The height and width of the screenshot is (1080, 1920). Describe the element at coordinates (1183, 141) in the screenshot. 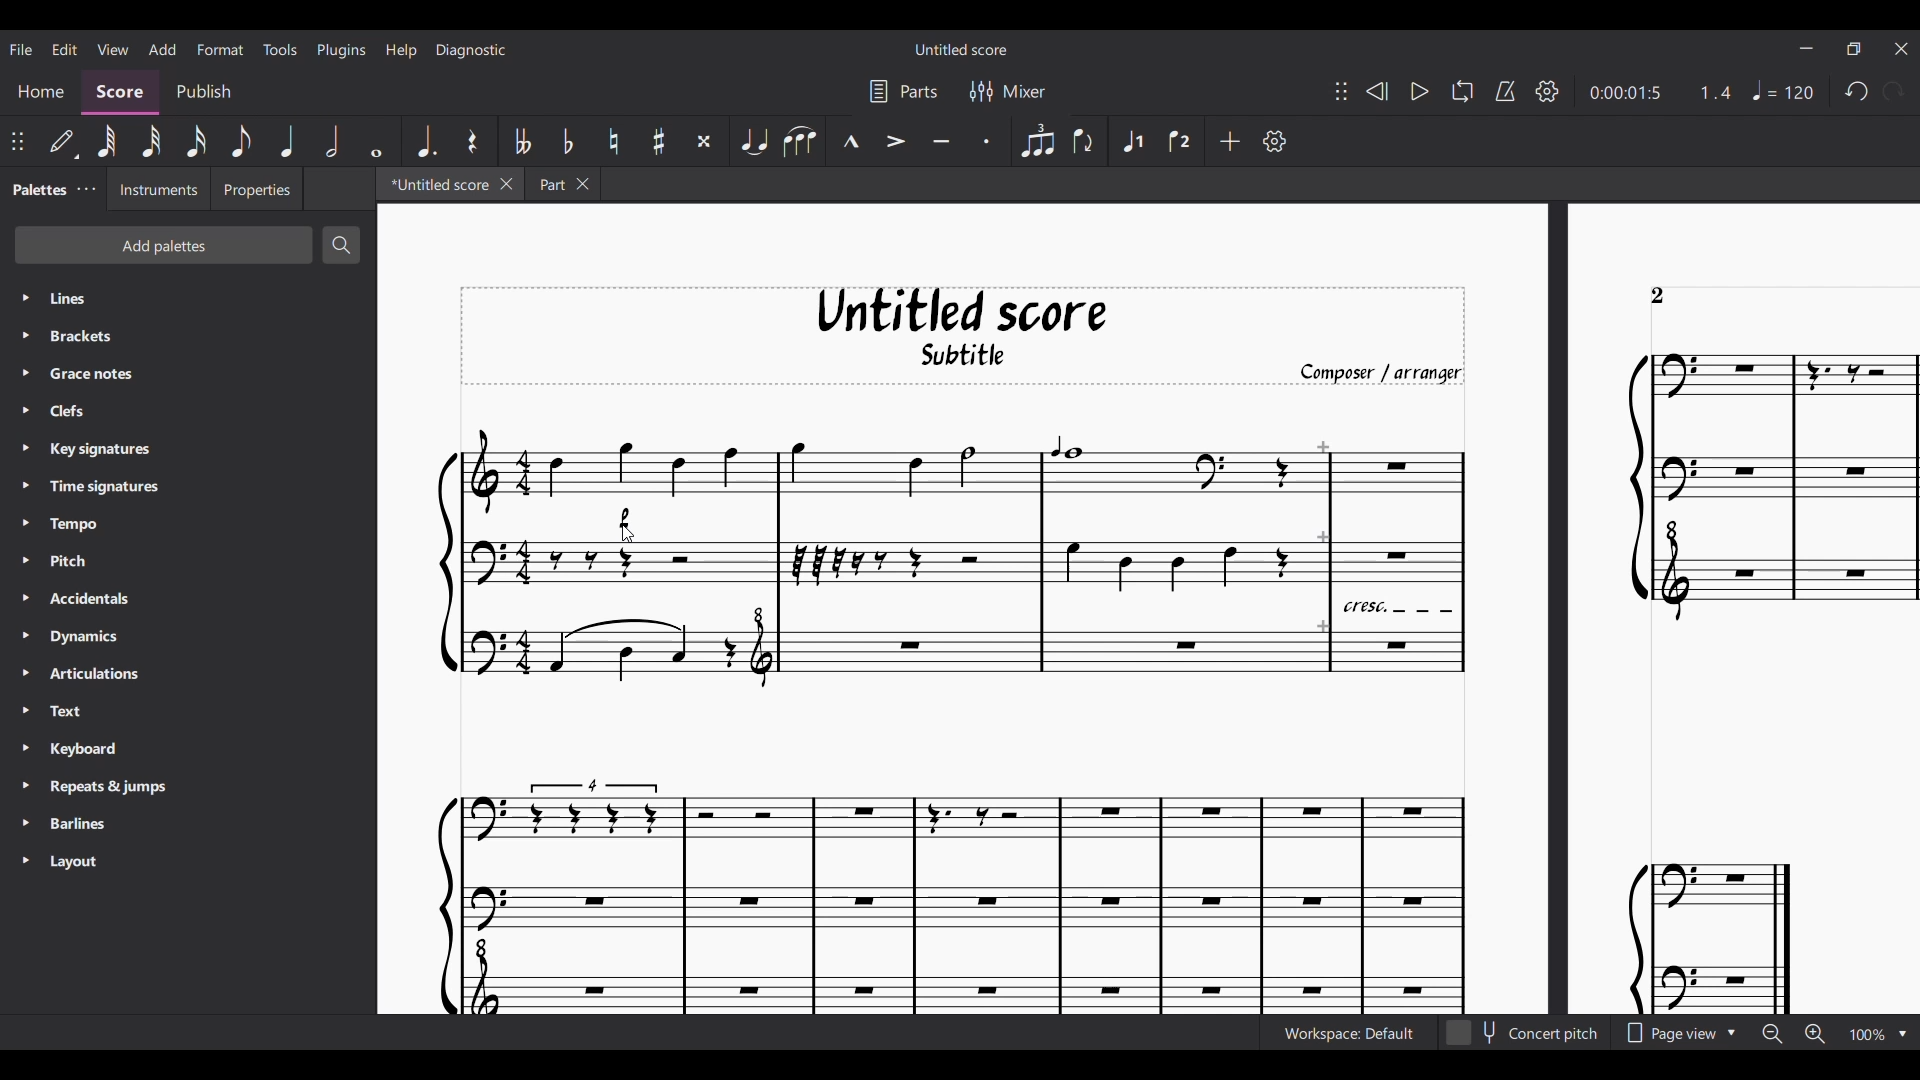

I see `Voice 2` at that location.